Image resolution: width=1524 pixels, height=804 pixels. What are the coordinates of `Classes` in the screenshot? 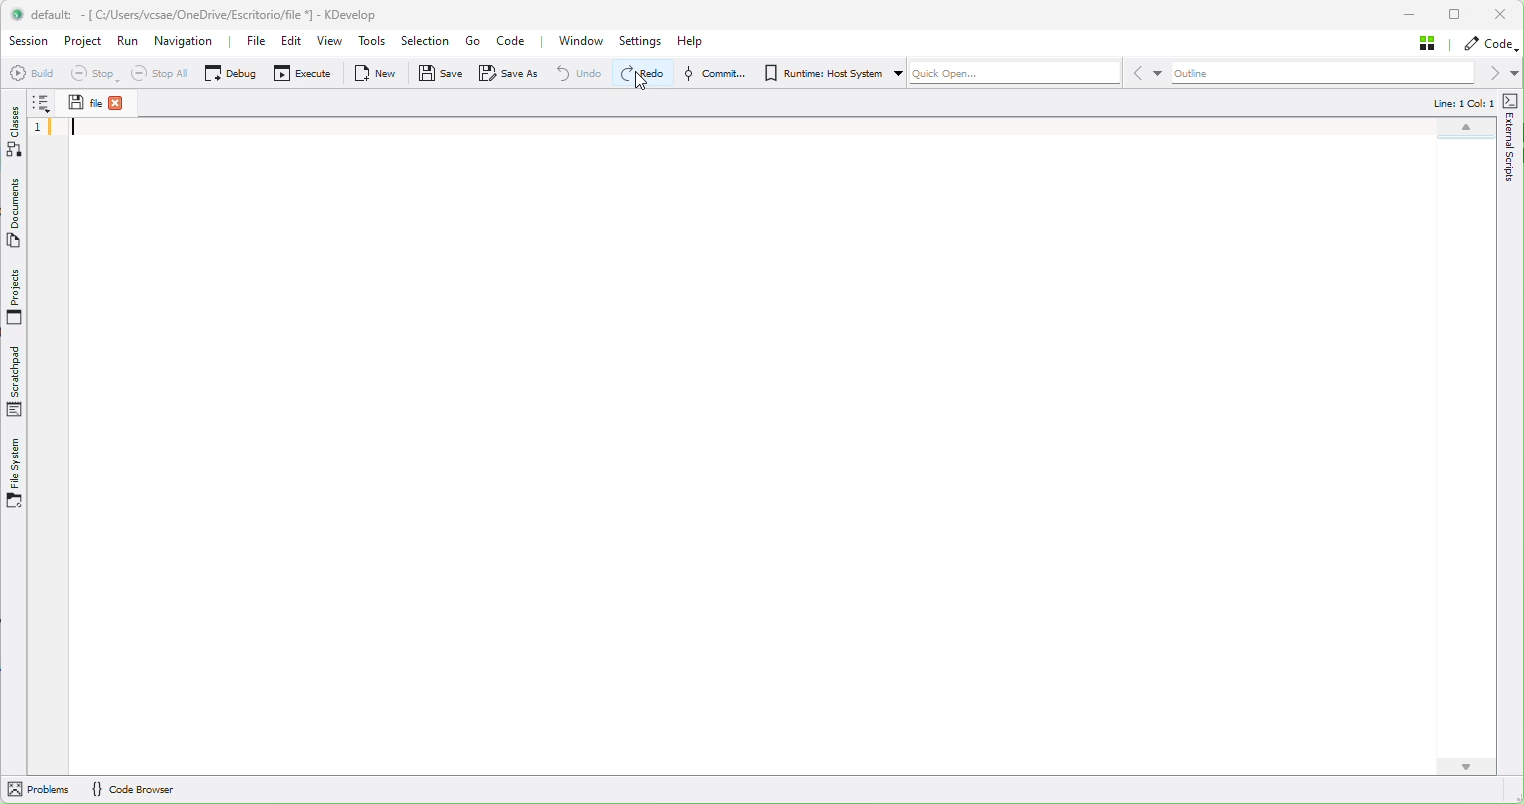 It's located at (17, 132).